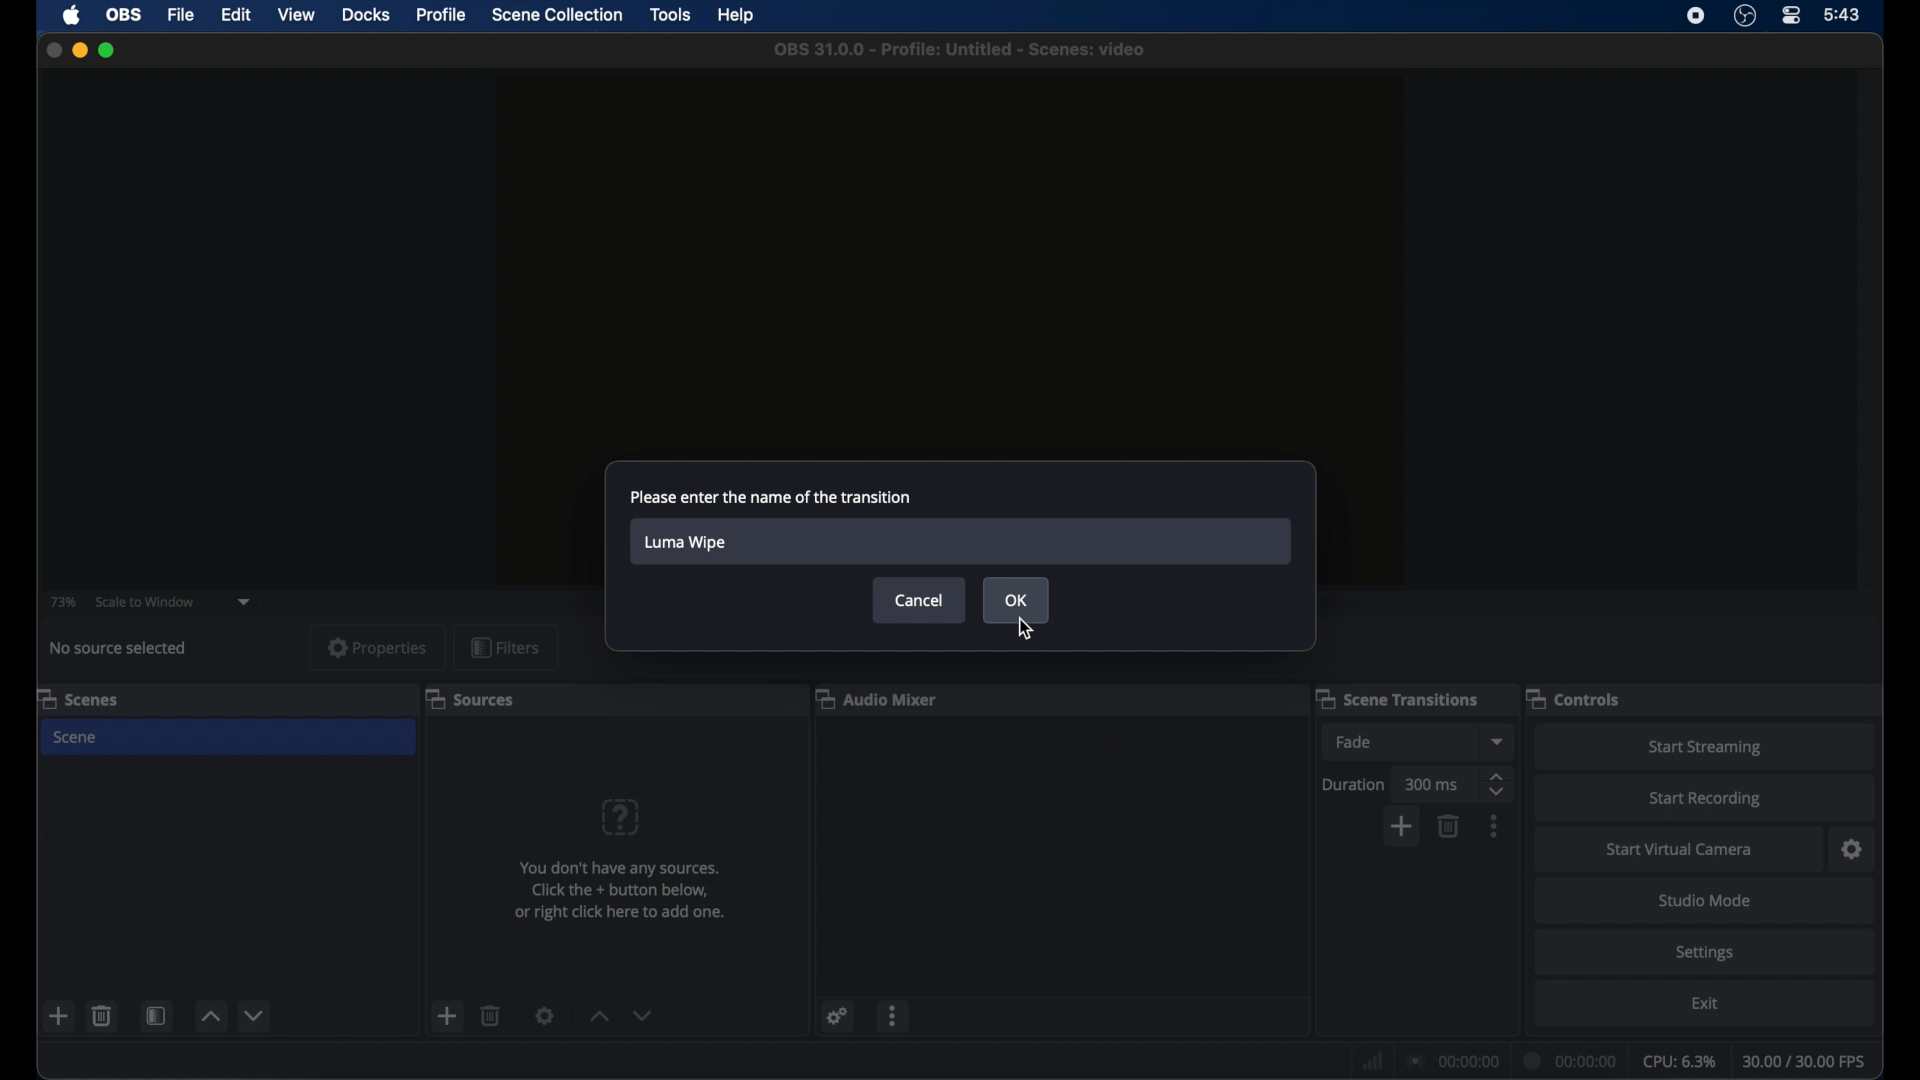  What do you see at coordinates (1678, 1062) in the screenshot?
I see `cpu` at bounding box center [1678, 1062].